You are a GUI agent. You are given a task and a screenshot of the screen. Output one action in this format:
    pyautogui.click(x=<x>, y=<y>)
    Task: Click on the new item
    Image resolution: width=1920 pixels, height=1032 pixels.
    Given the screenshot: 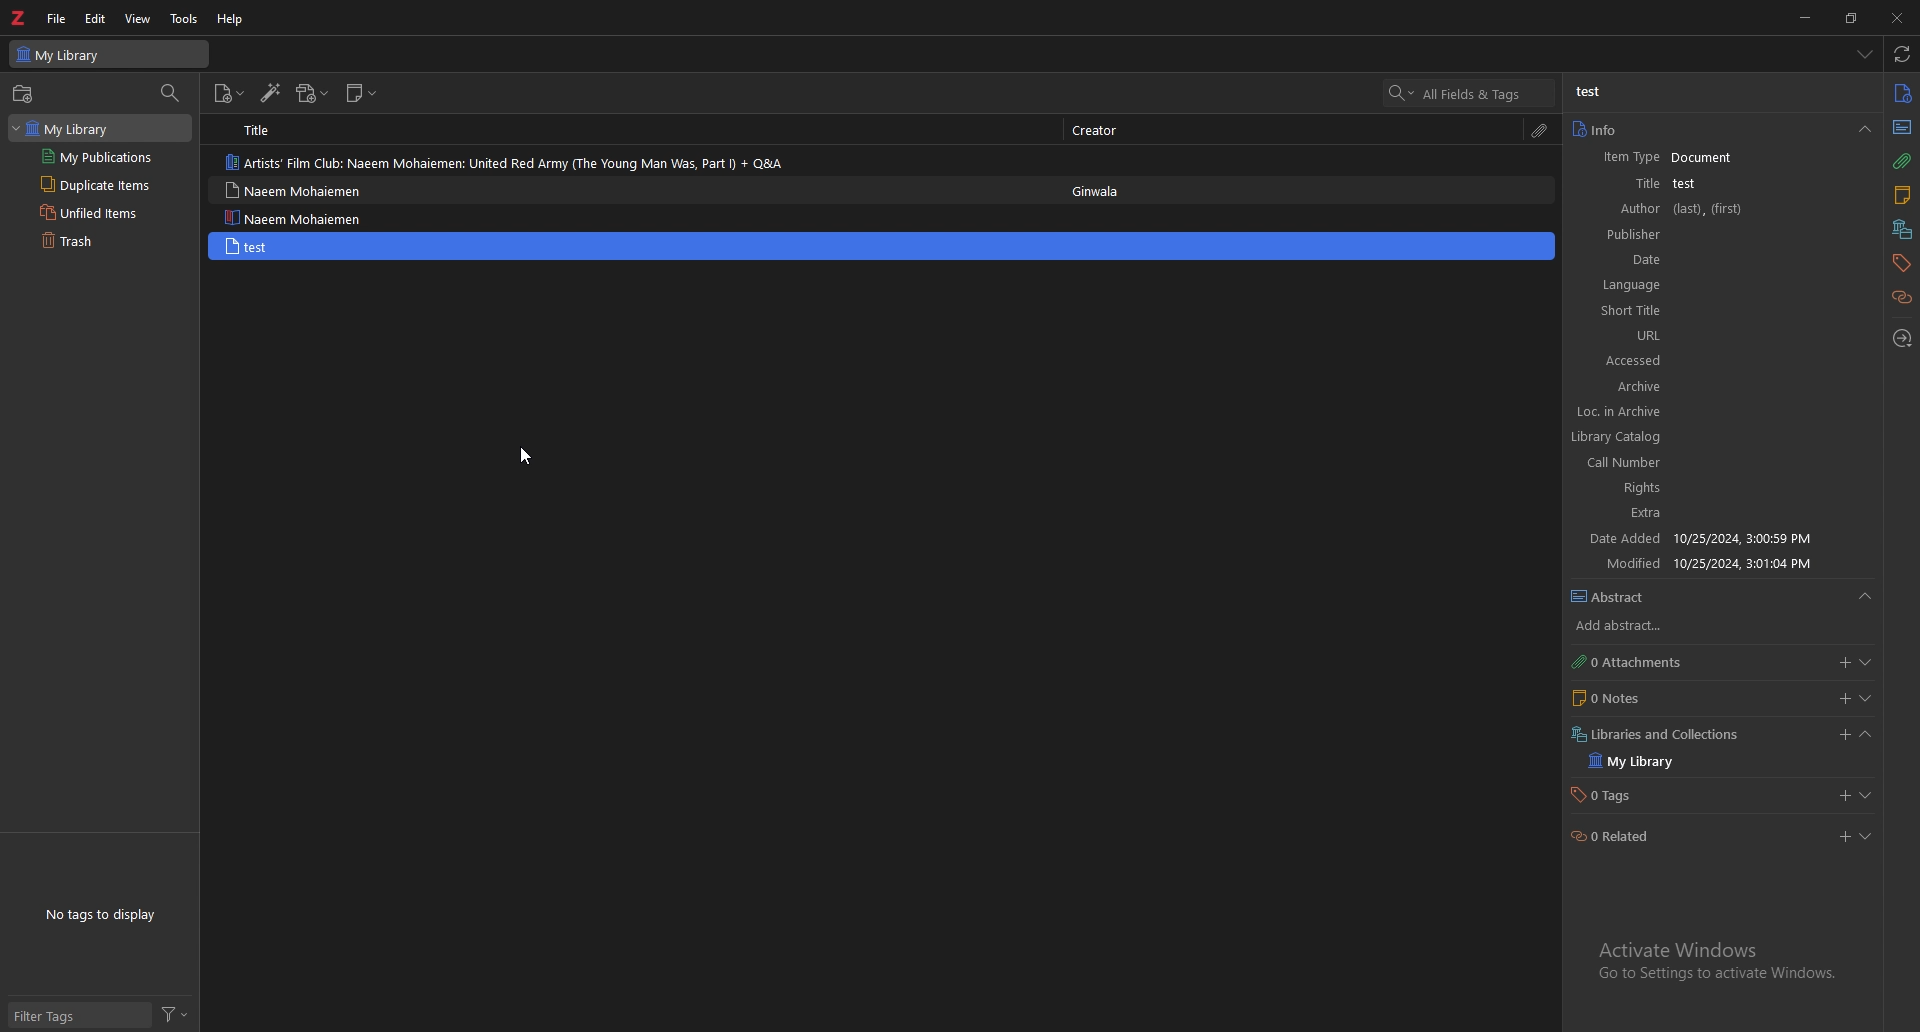 What is the action you would take?
    pyautogui.click(x=882, y=246)
    